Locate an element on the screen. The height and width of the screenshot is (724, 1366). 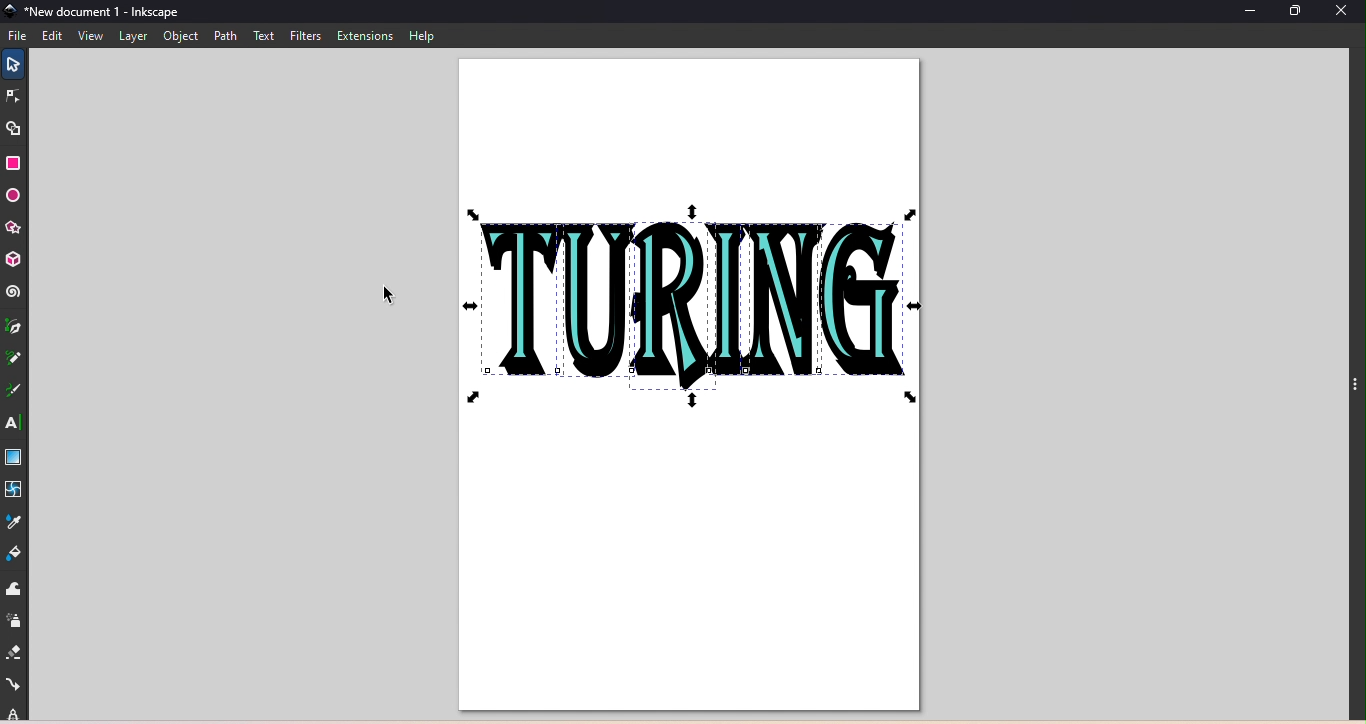
three points is located at coordinates (1353, 391).